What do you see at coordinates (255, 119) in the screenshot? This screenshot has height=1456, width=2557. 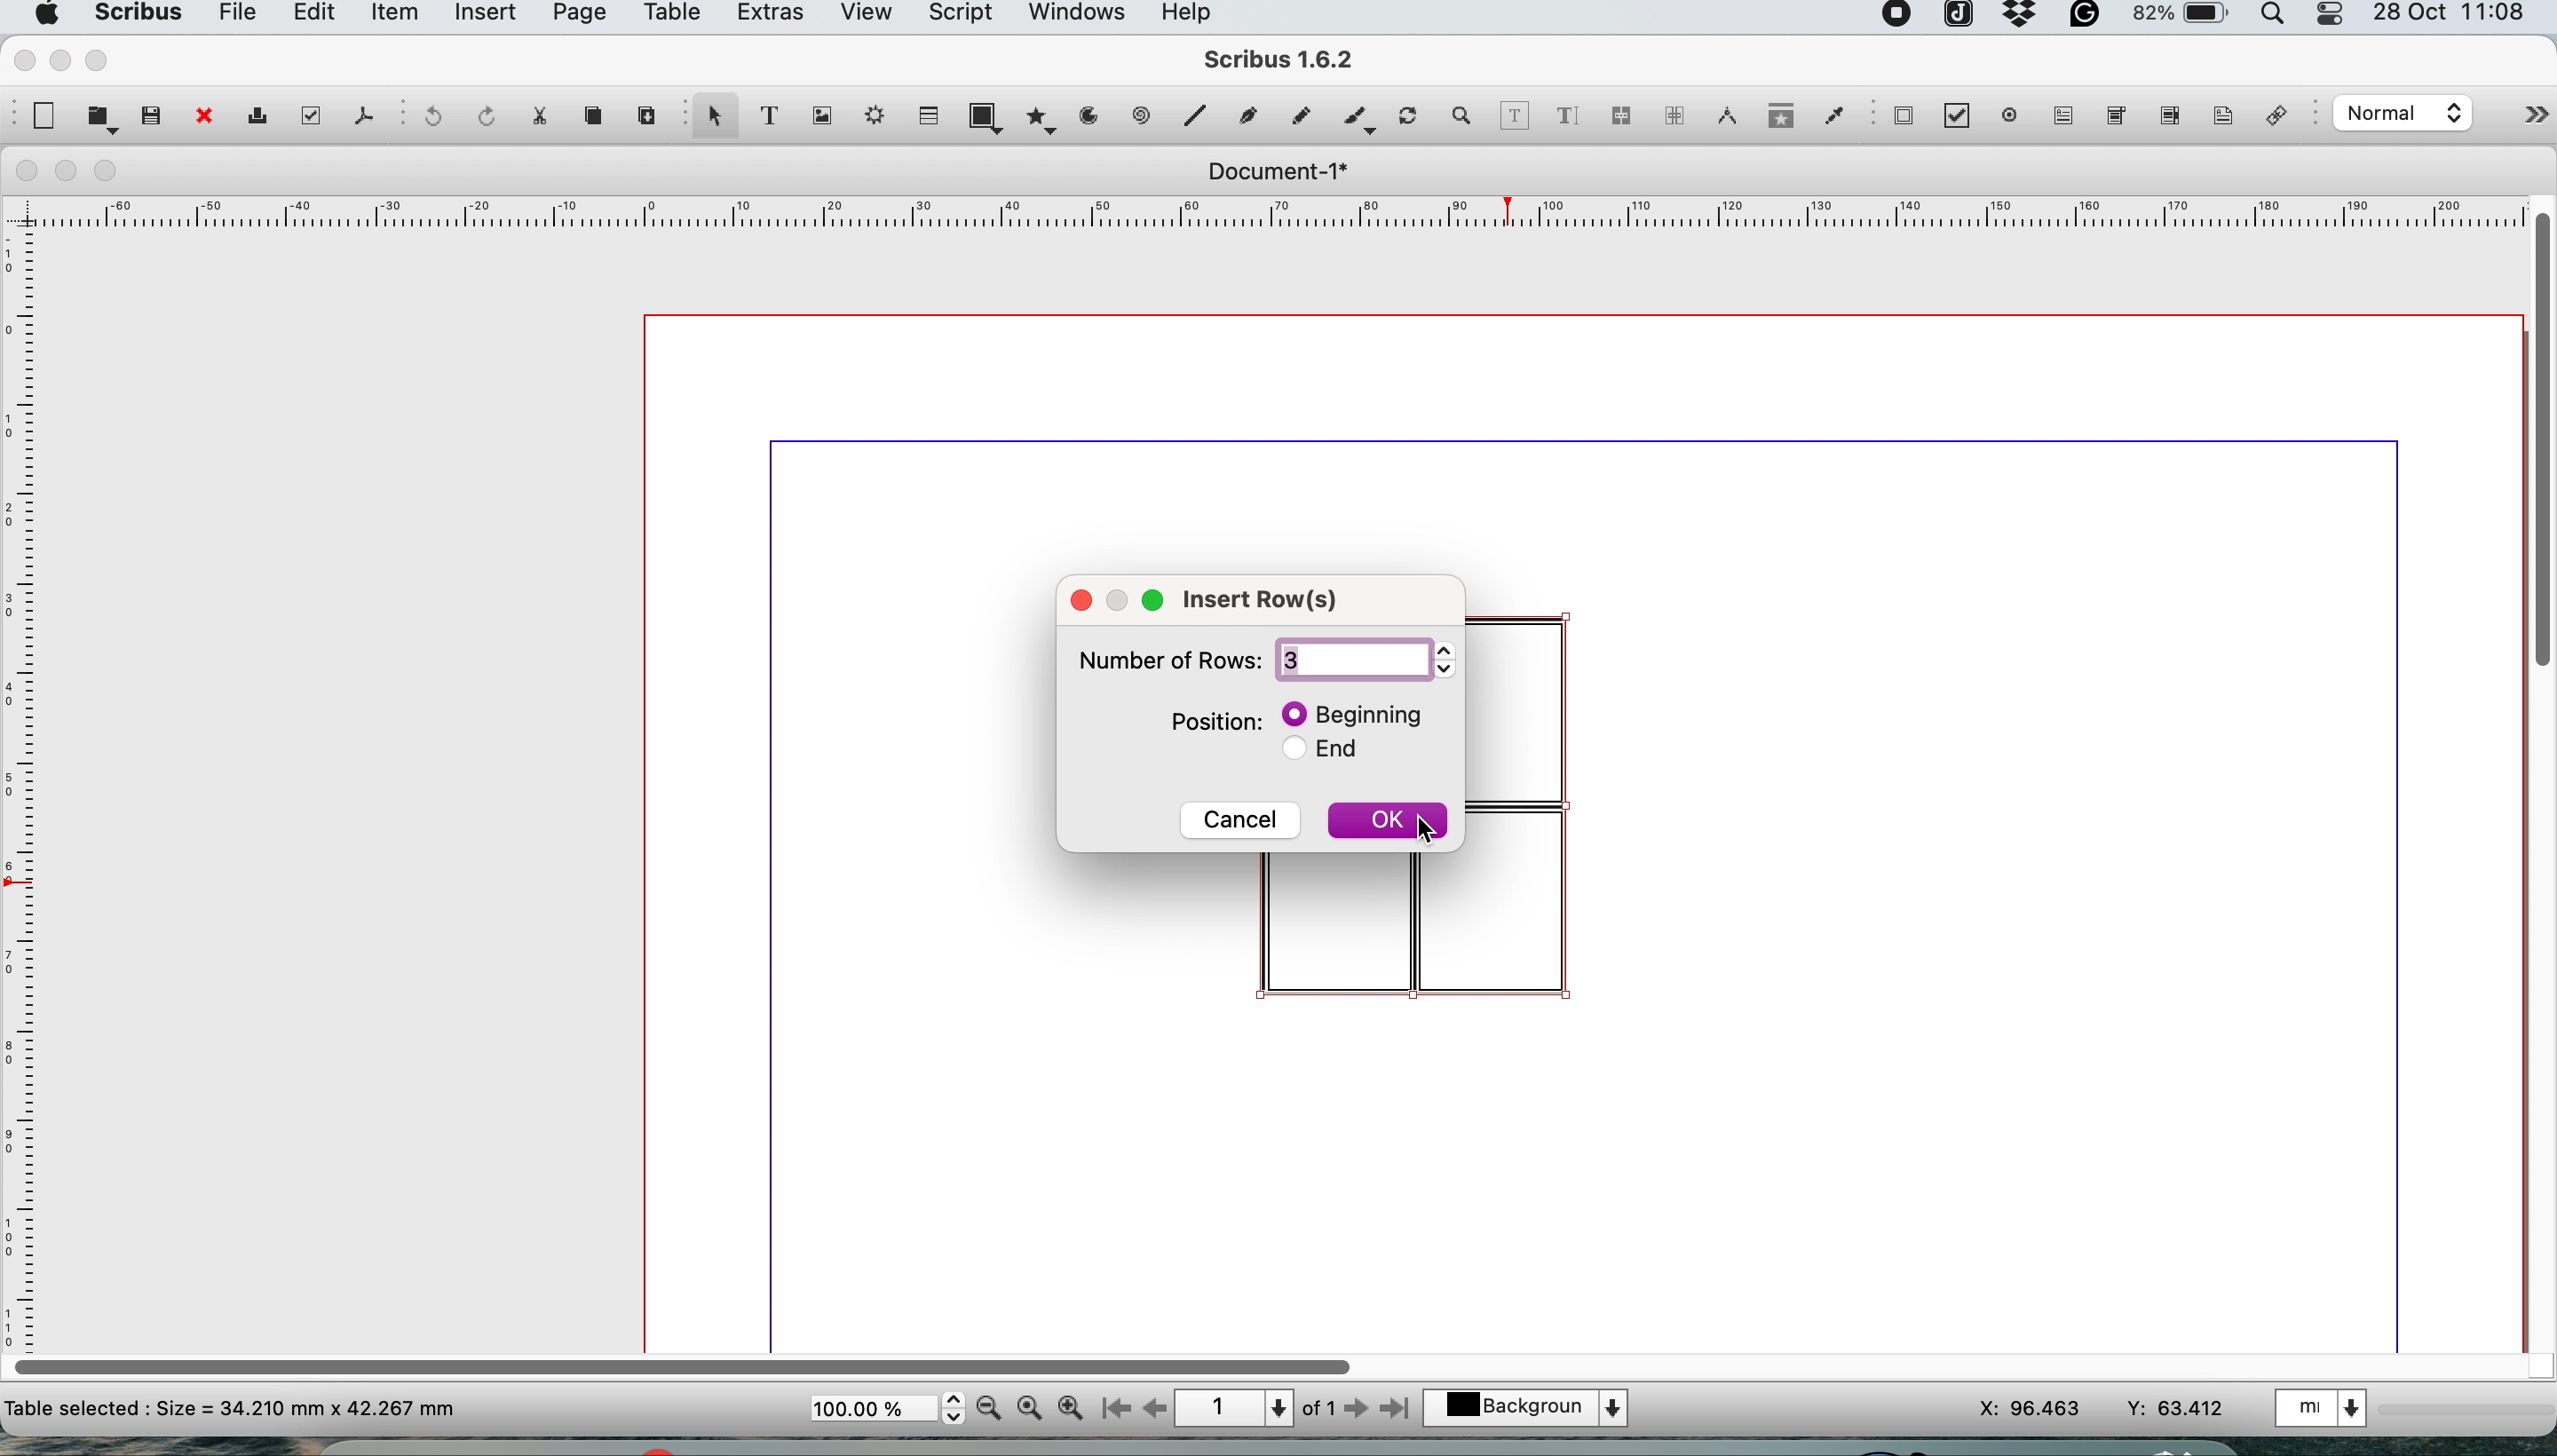 I see `print` at bounding box center [255, 119].